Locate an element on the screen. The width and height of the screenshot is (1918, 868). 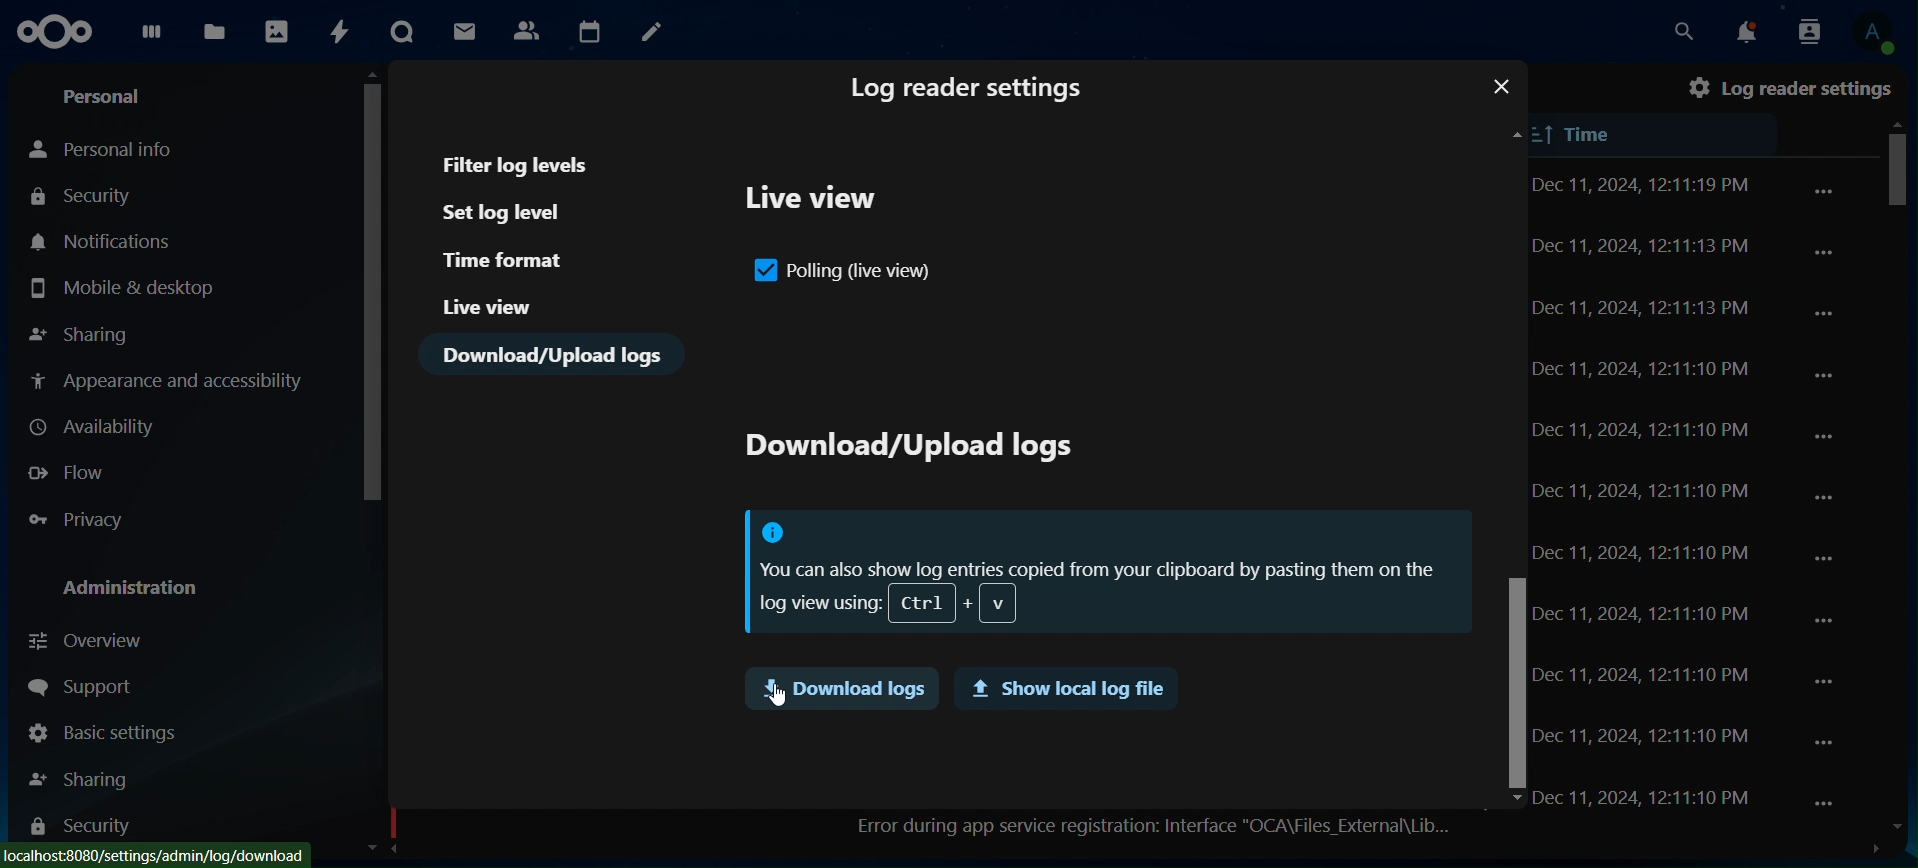
mail is located at coordinates (463, 32).